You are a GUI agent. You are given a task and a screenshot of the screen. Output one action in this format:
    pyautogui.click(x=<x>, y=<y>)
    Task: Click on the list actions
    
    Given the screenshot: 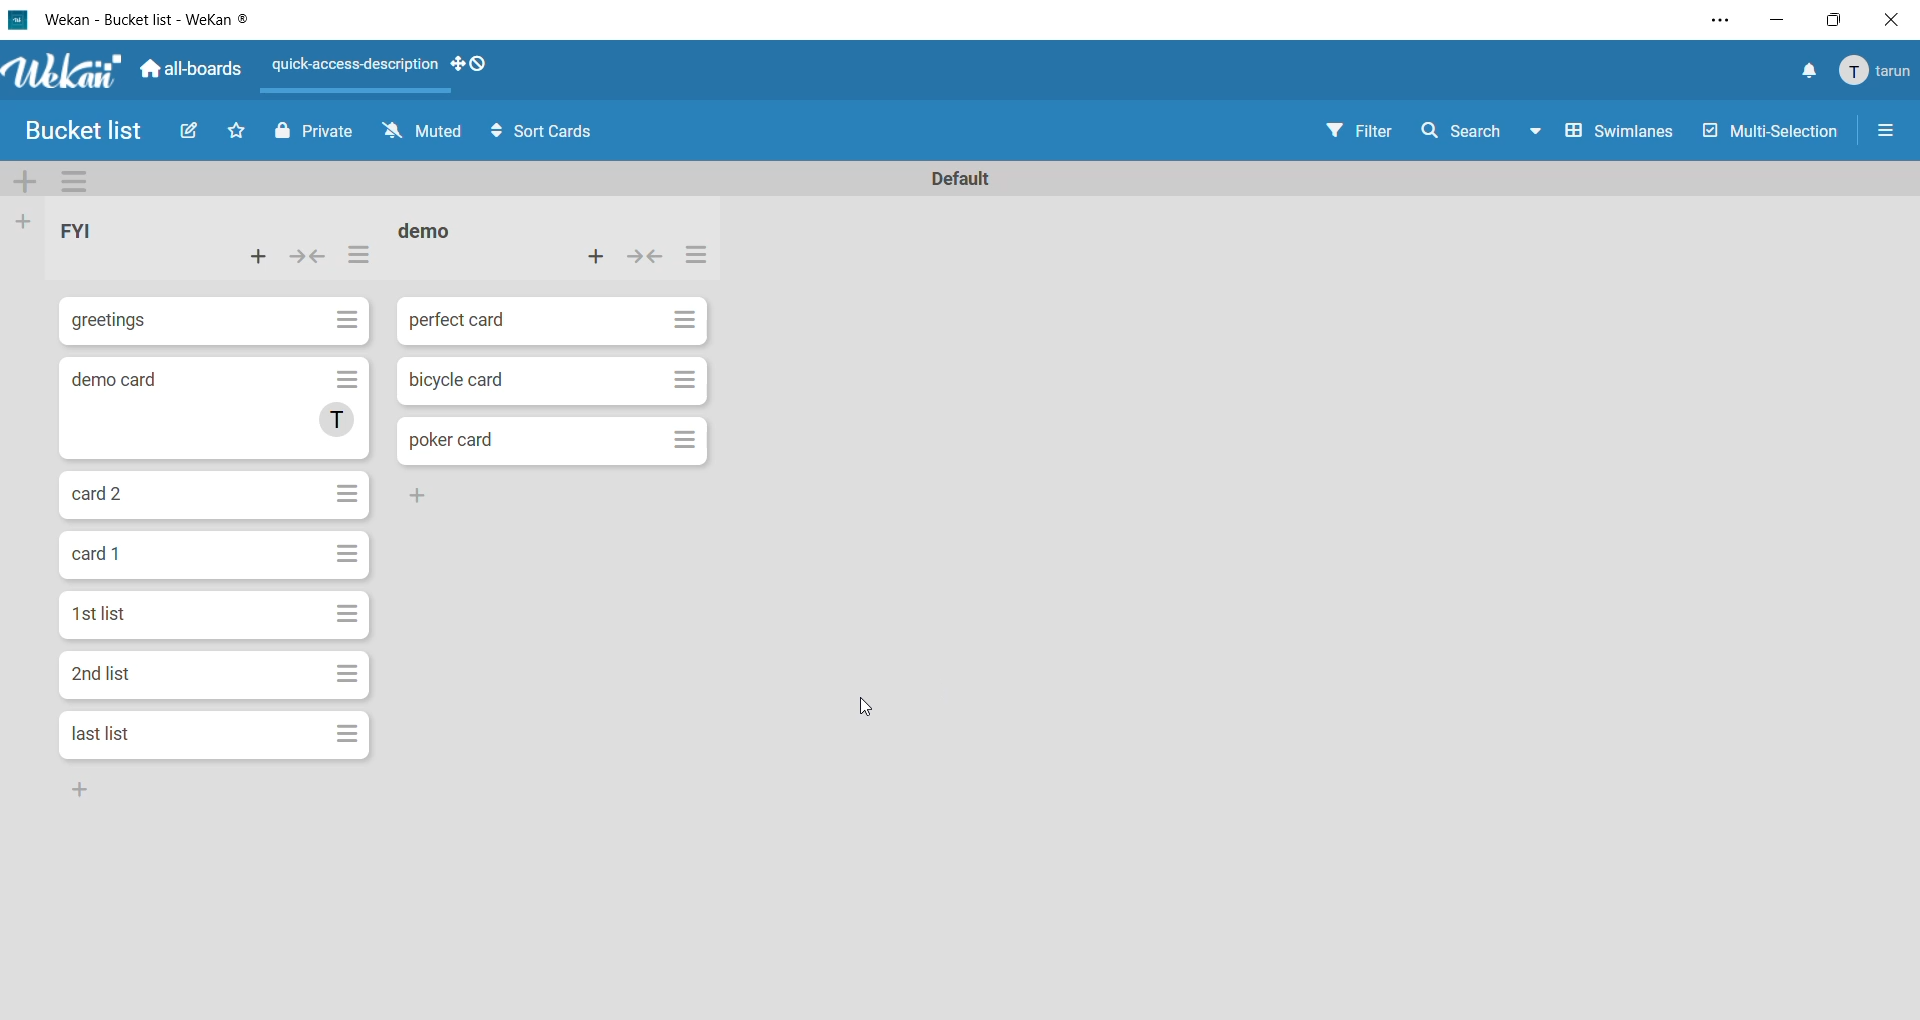 What is the action you would take?
    pyautogui.click(x=358, y=259)
    